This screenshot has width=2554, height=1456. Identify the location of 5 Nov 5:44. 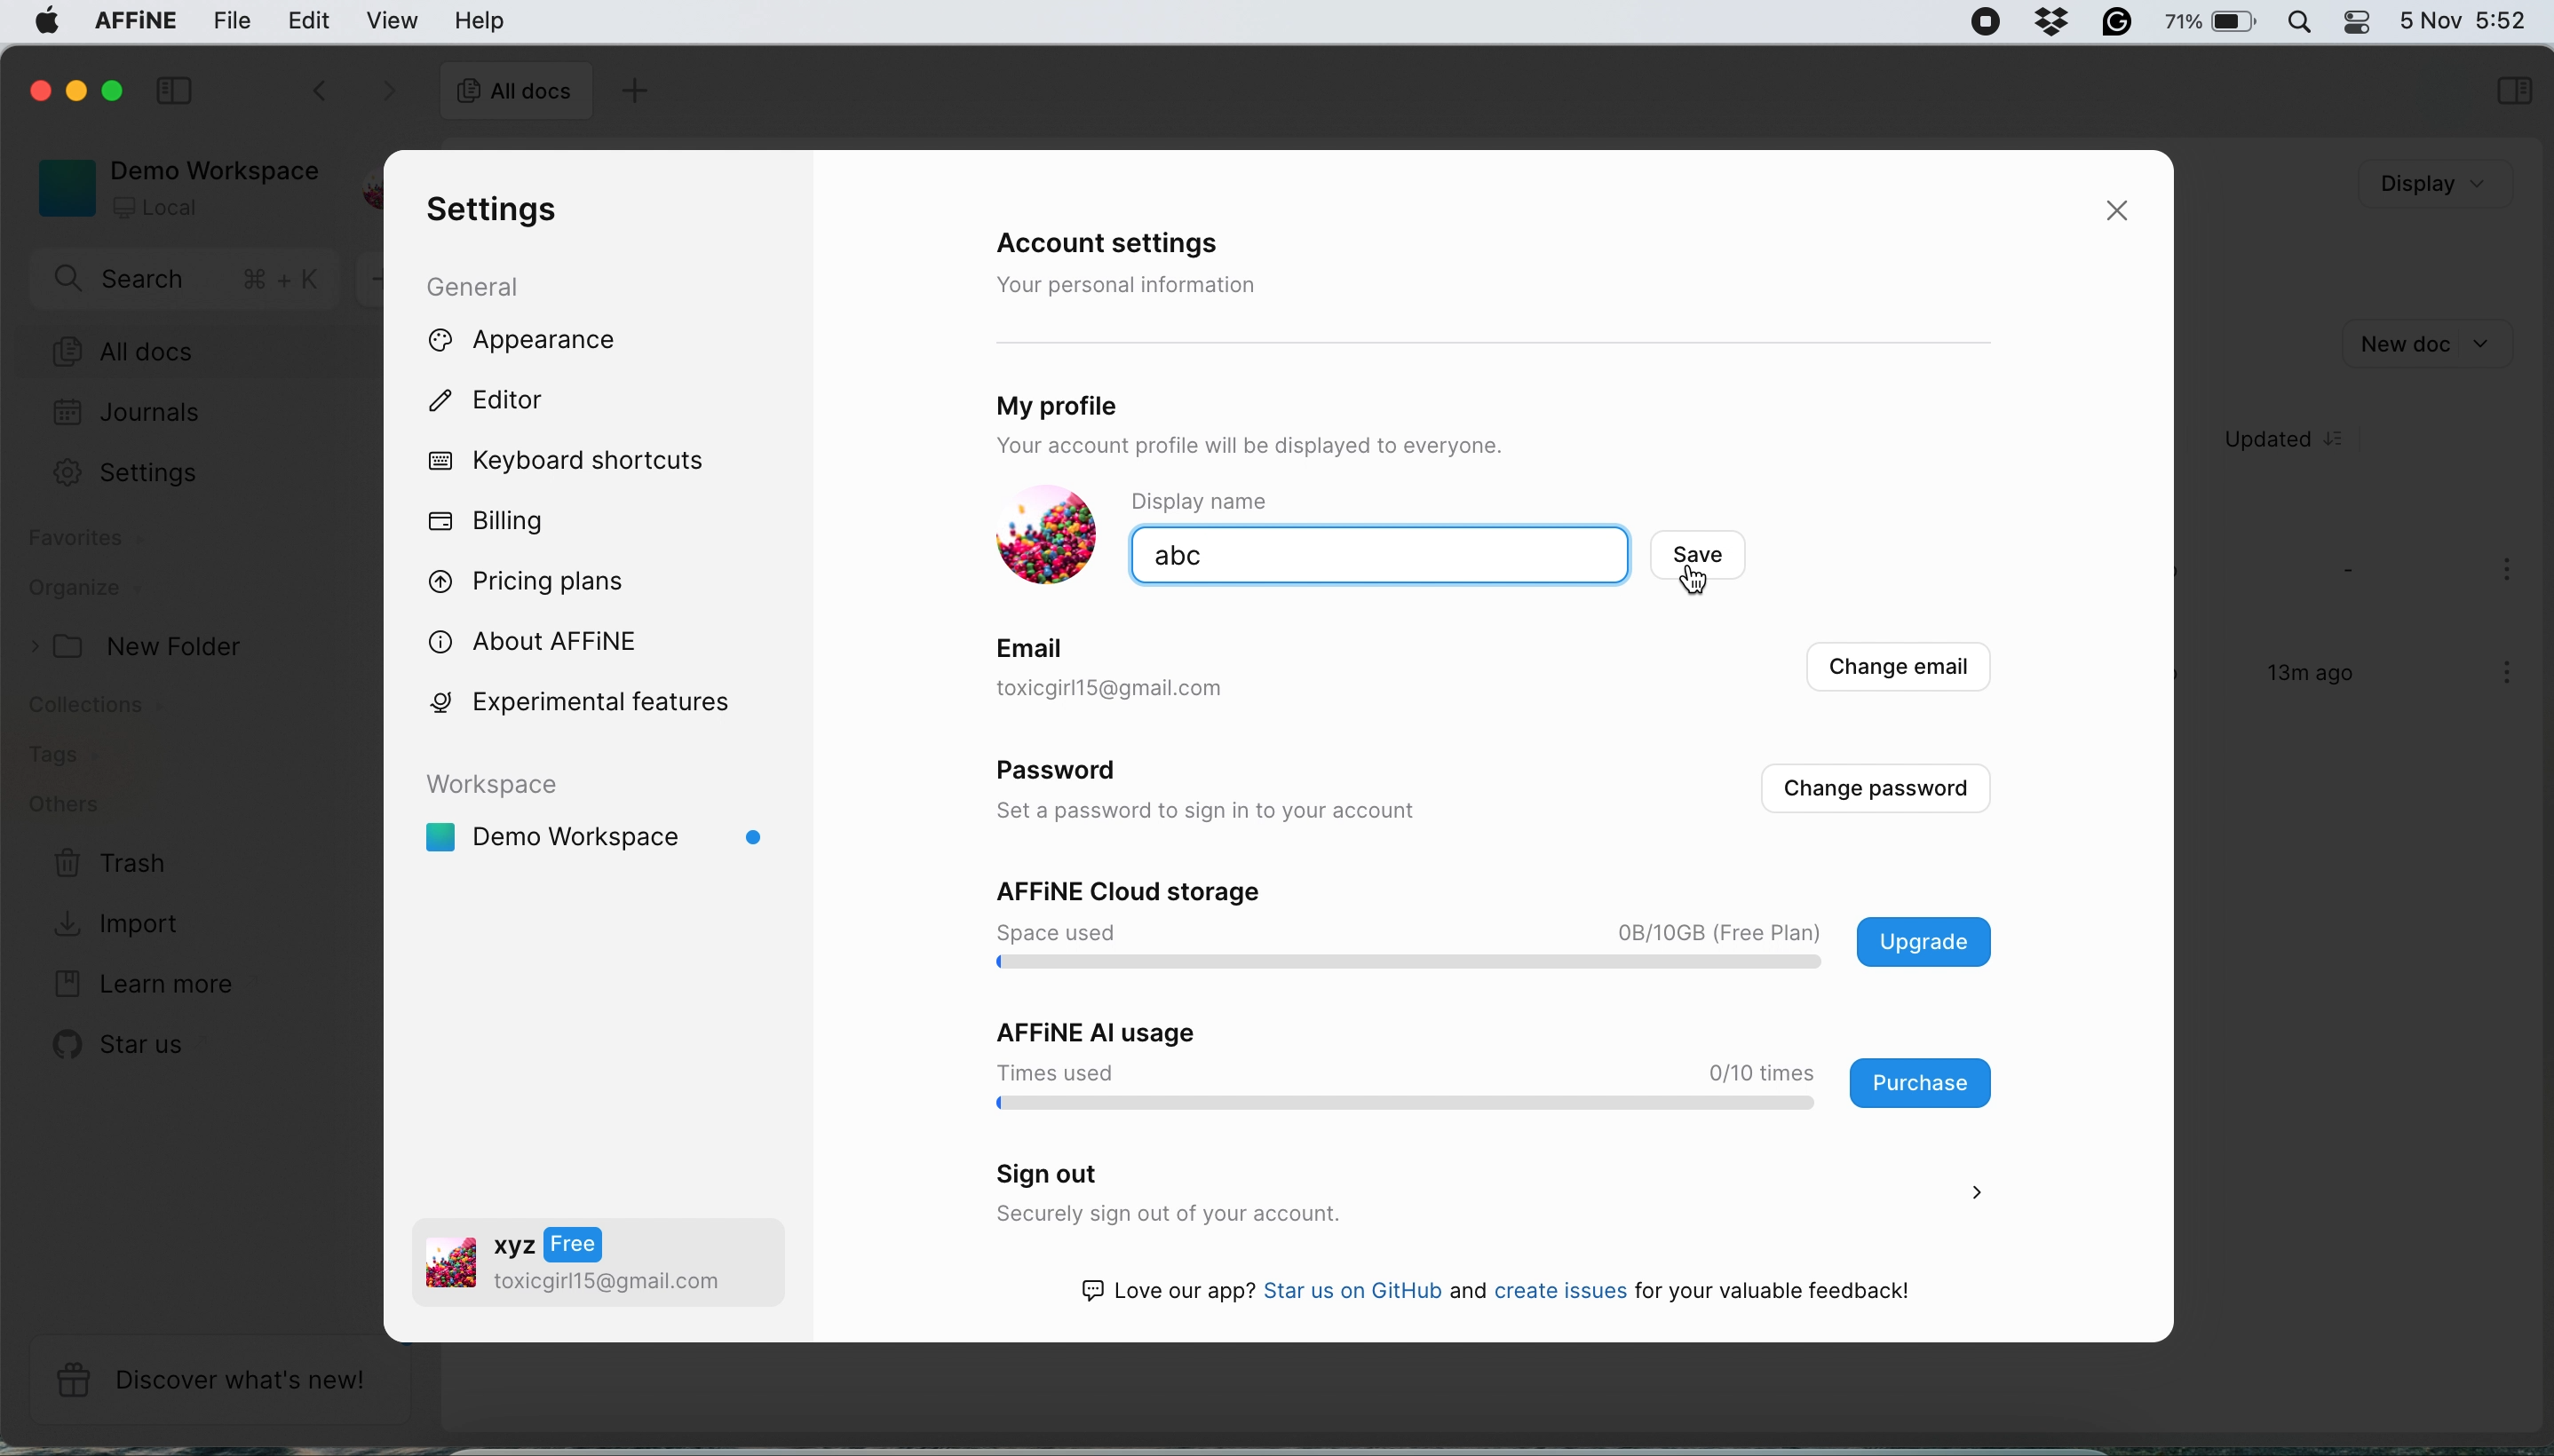
(2462, 18).